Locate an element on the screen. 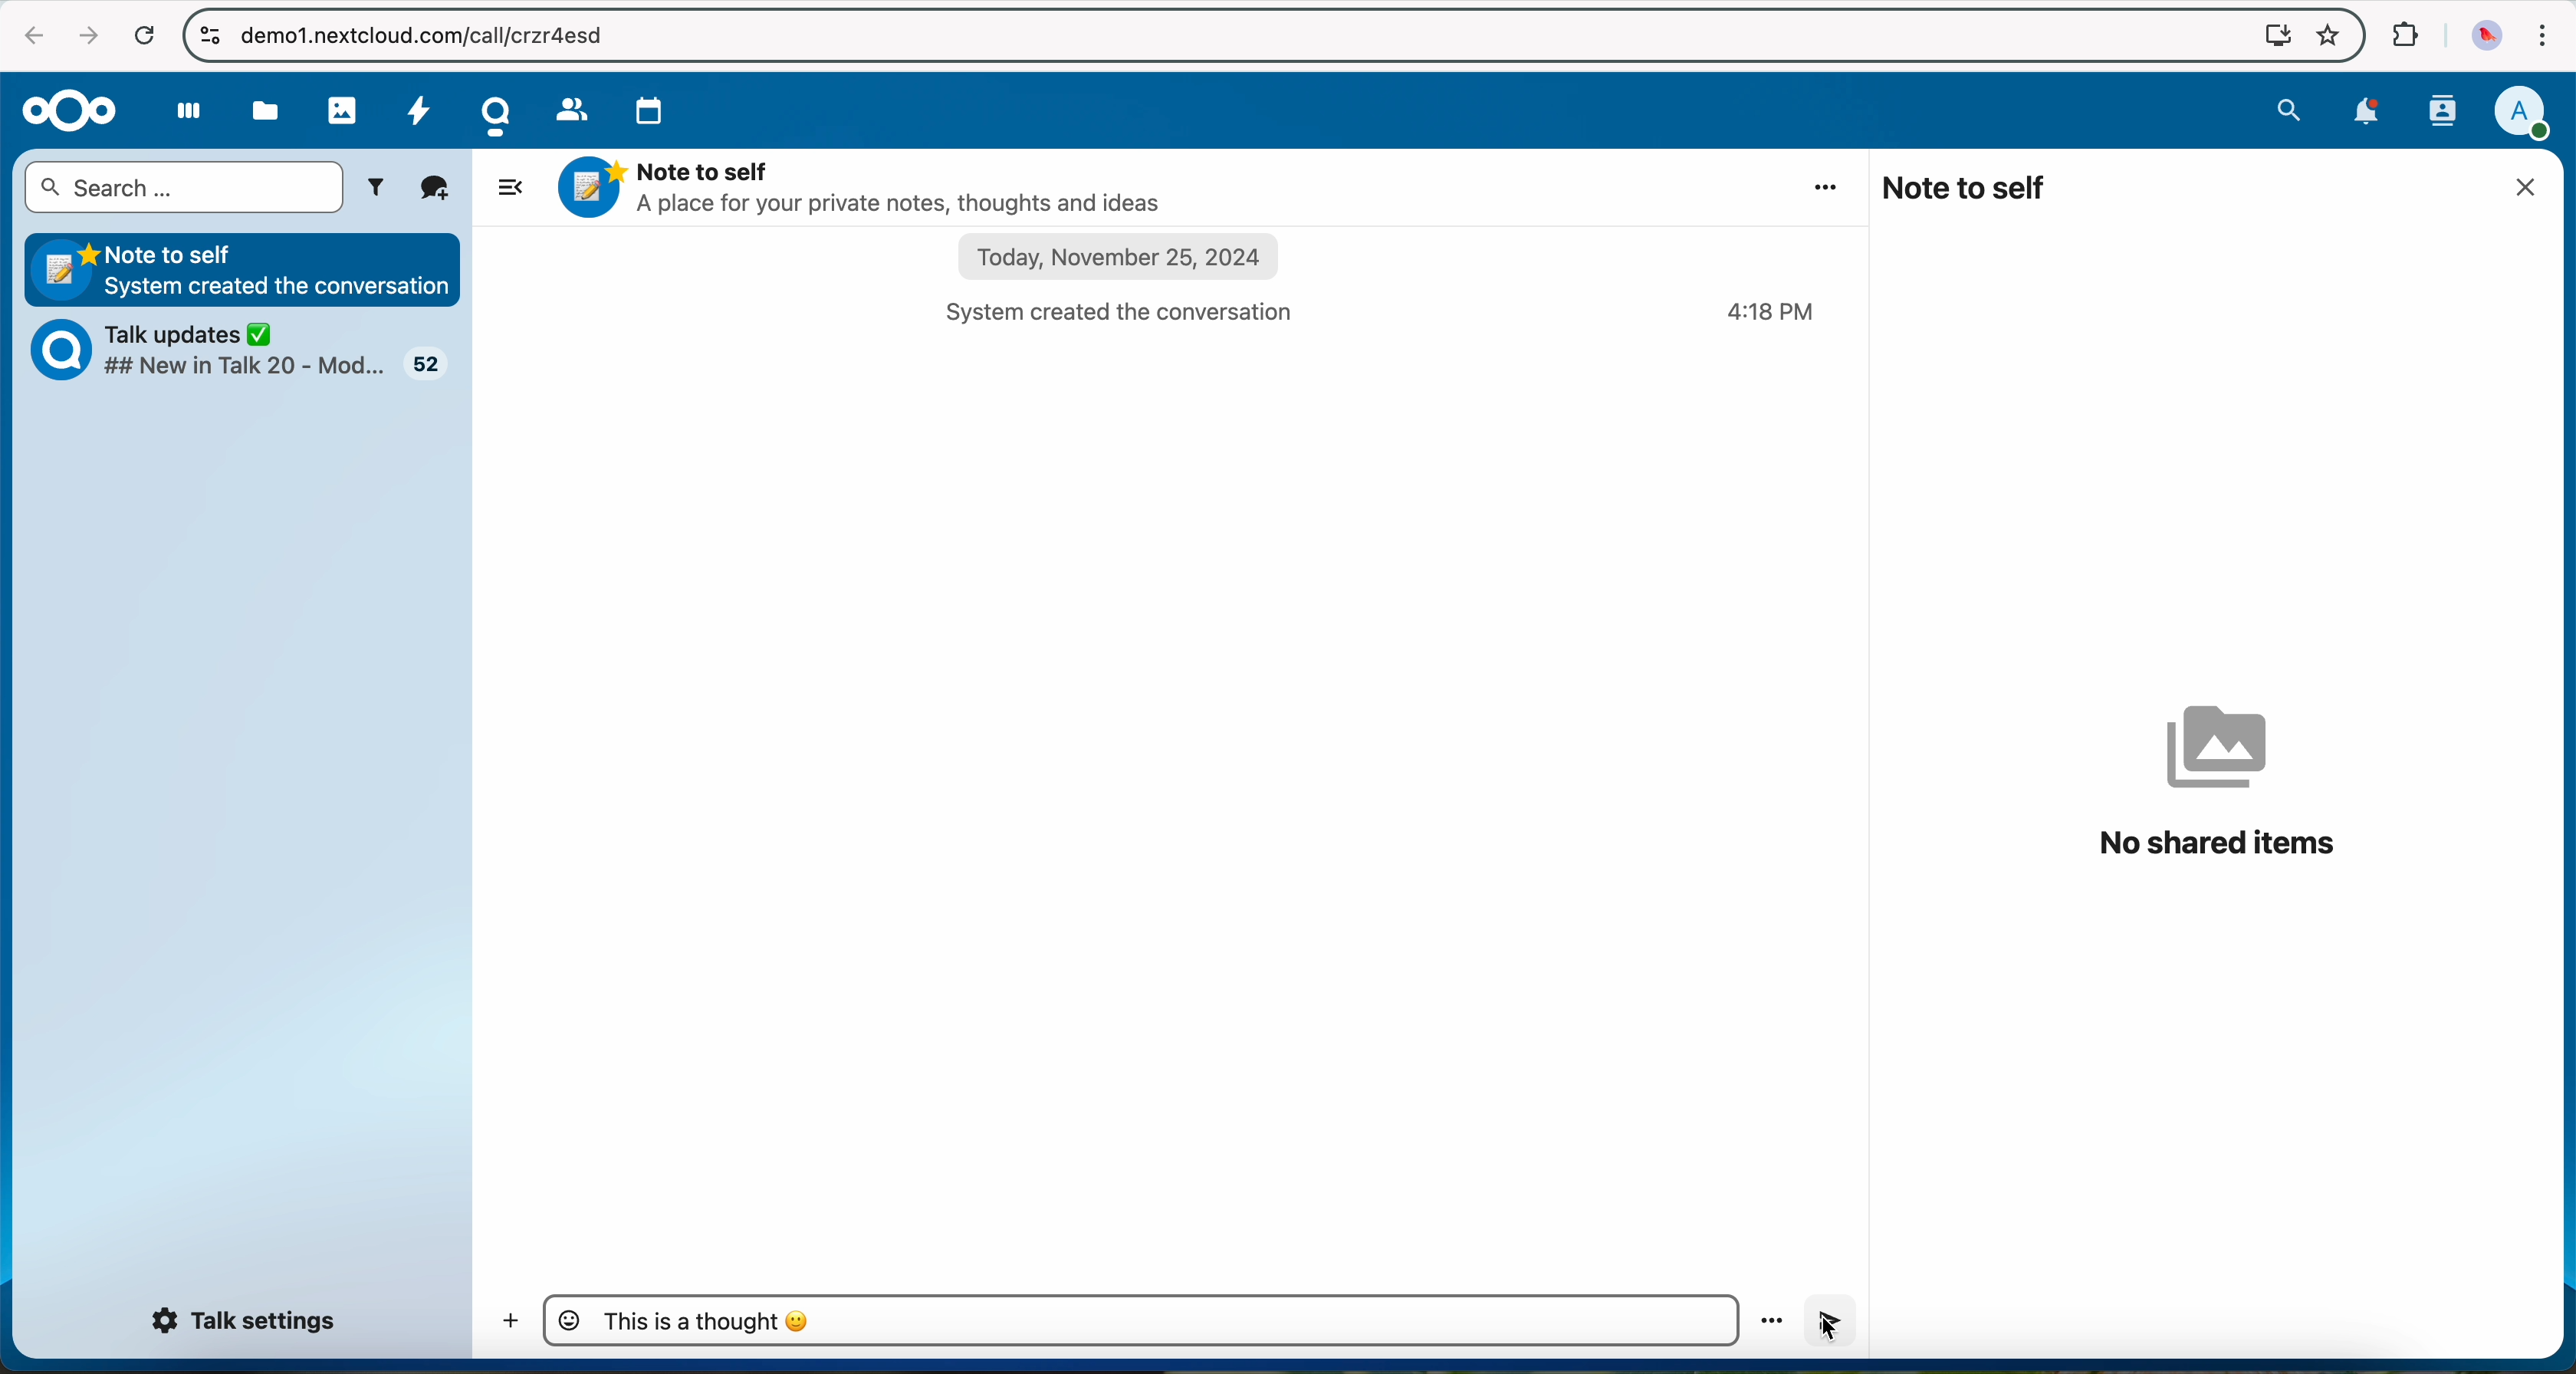 The width and height of the screenshot is (2576, 1374). note to self is located at coordinates (1967, 187).